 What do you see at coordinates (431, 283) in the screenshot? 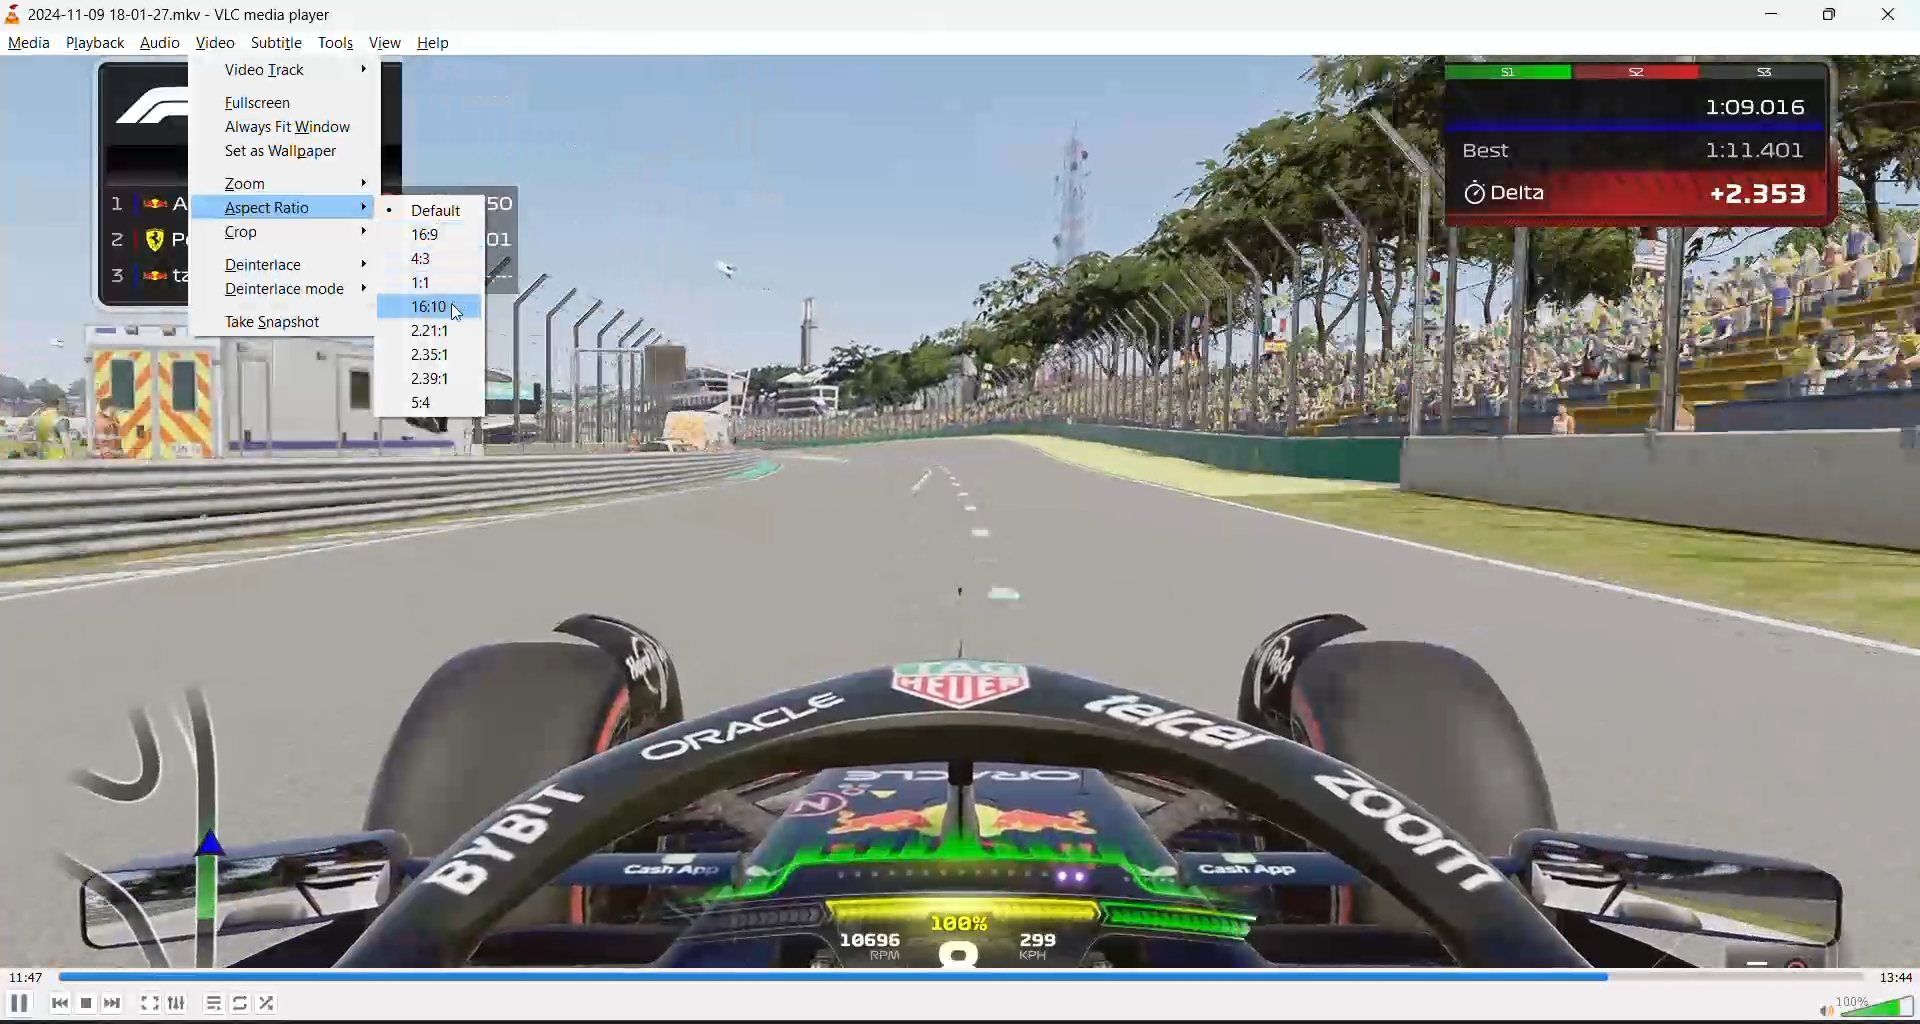
I see `1:1` at bounding box center [431, 283].